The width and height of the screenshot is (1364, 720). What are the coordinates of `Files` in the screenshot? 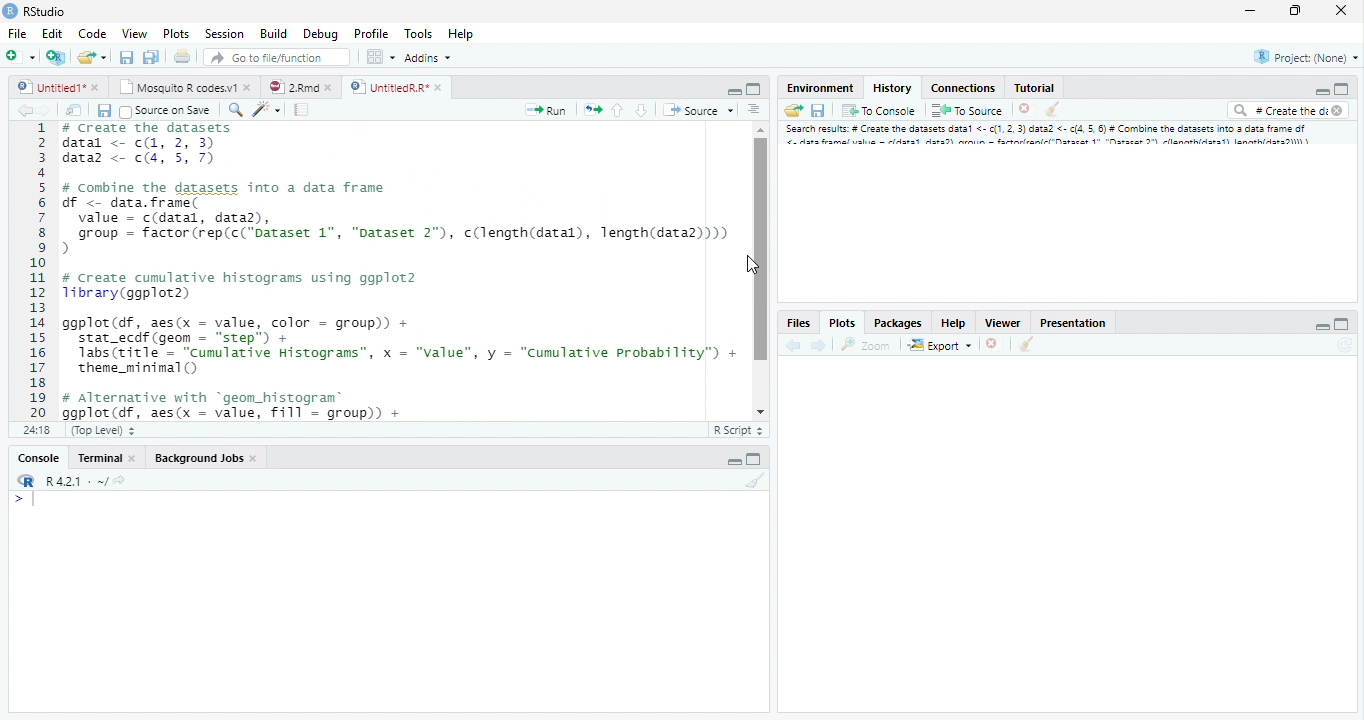 It's located at (798, 321).